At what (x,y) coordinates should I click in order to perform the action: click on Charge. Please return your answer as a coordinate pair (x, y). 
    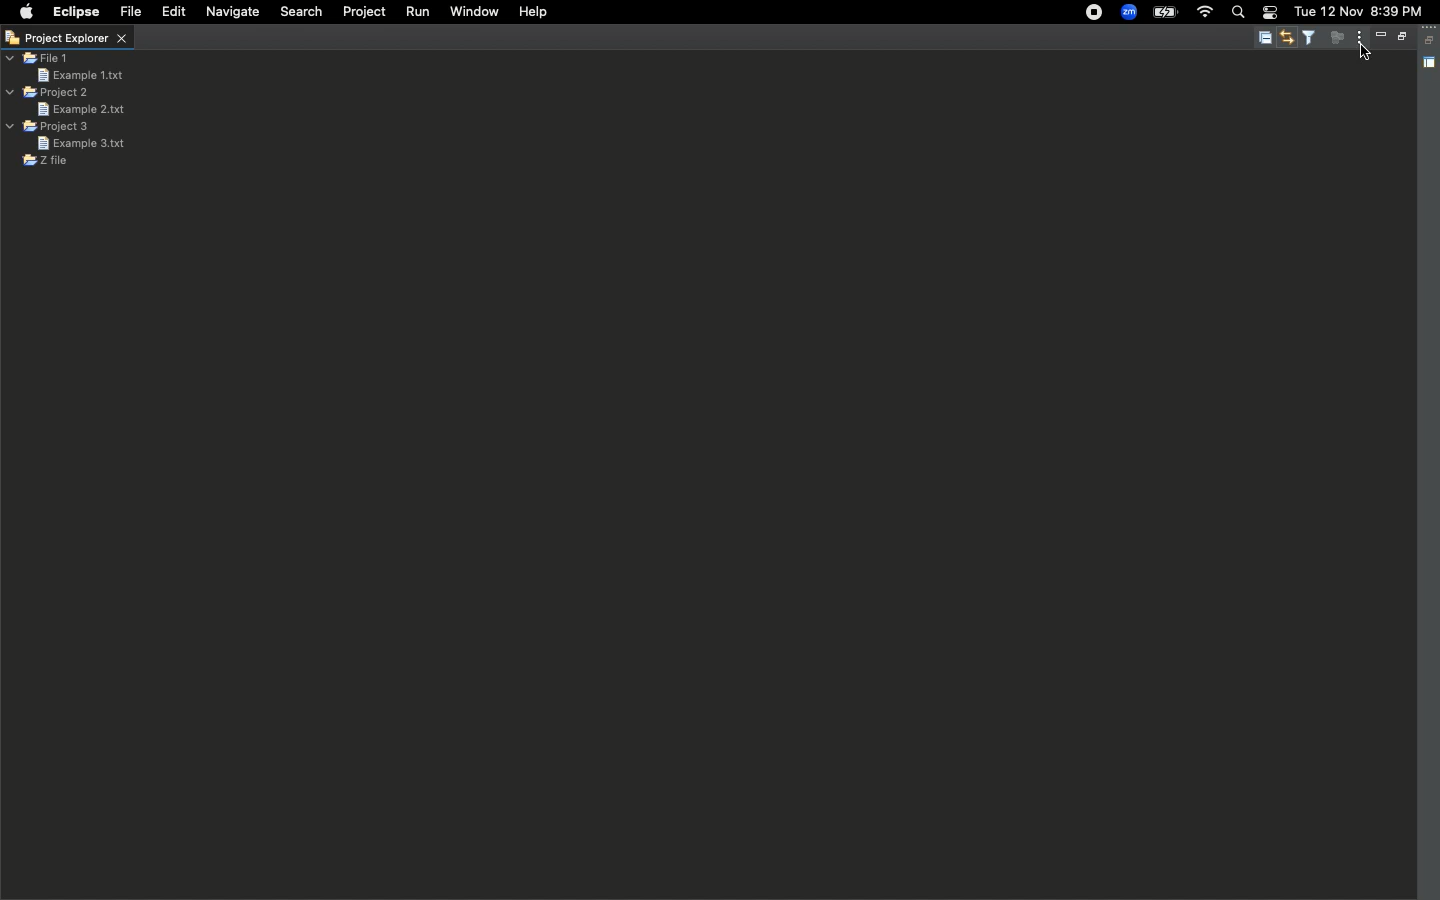
    Looking at the image, I should click on (1165, 14).